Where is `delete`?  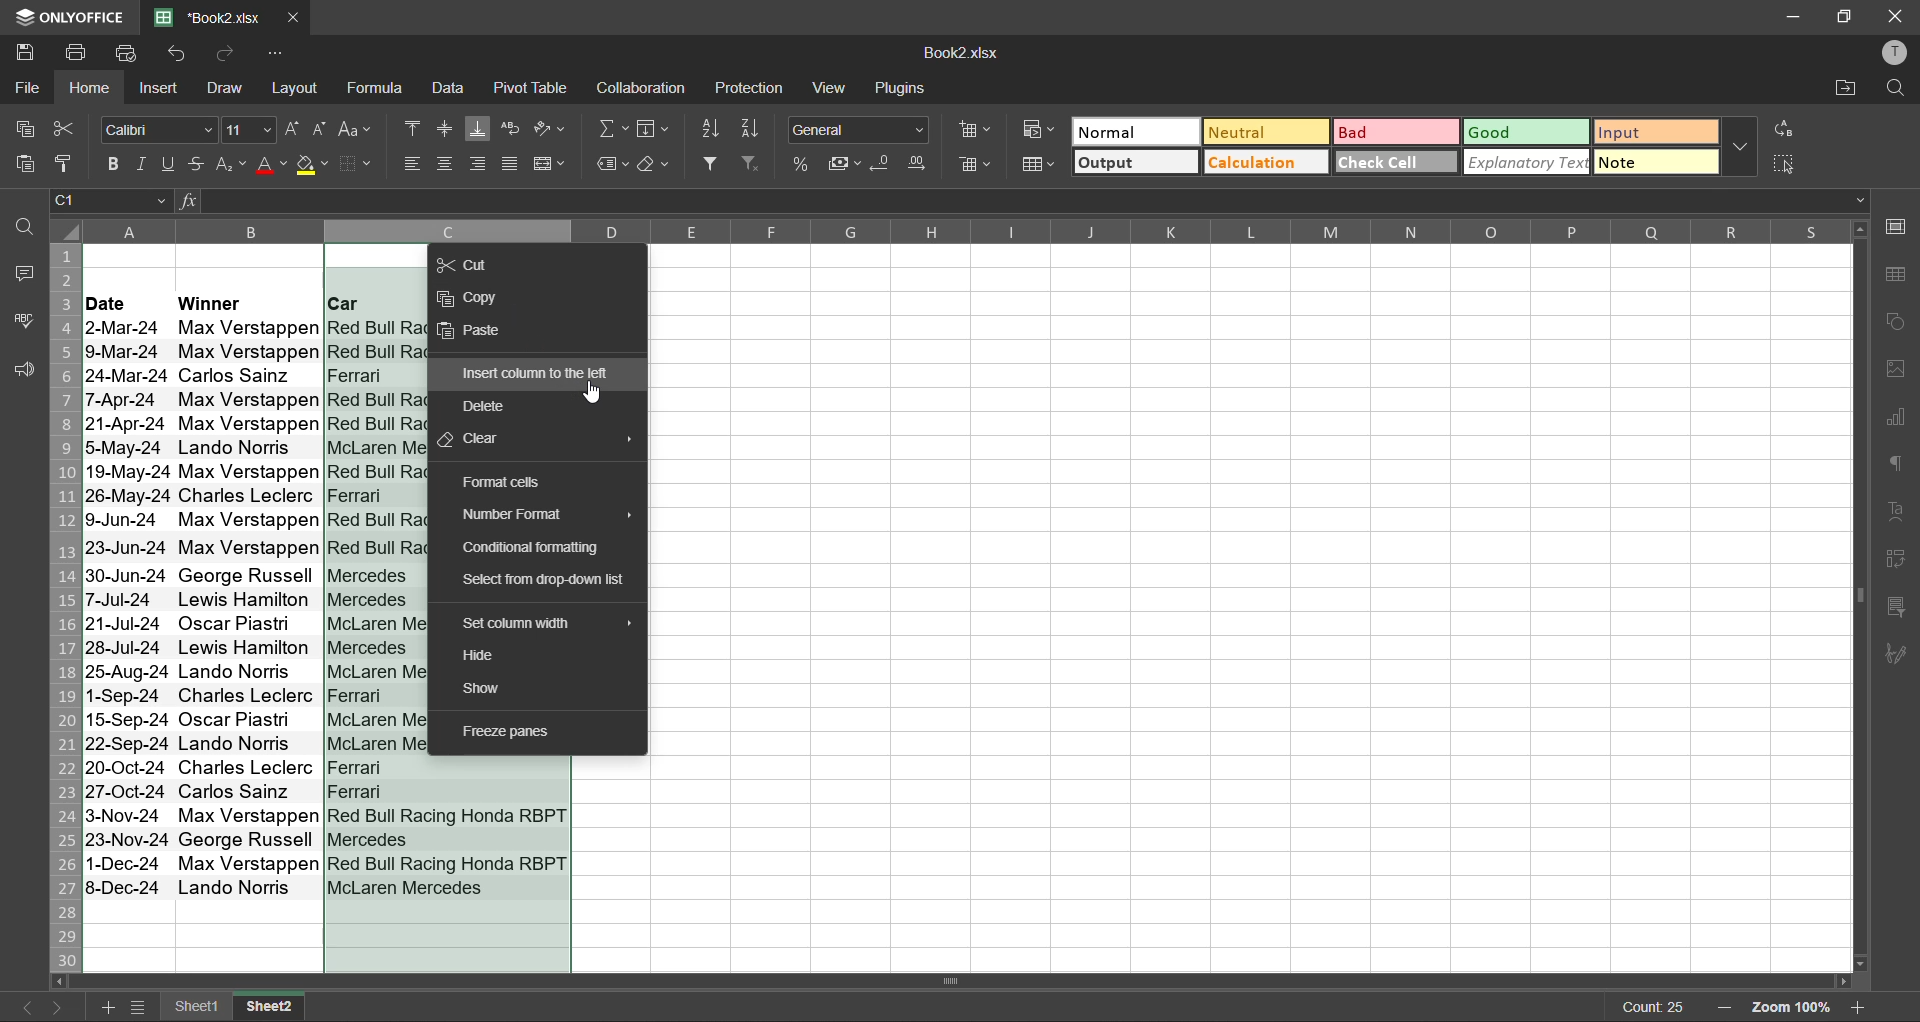 delete is located at coordinates (489, 405).